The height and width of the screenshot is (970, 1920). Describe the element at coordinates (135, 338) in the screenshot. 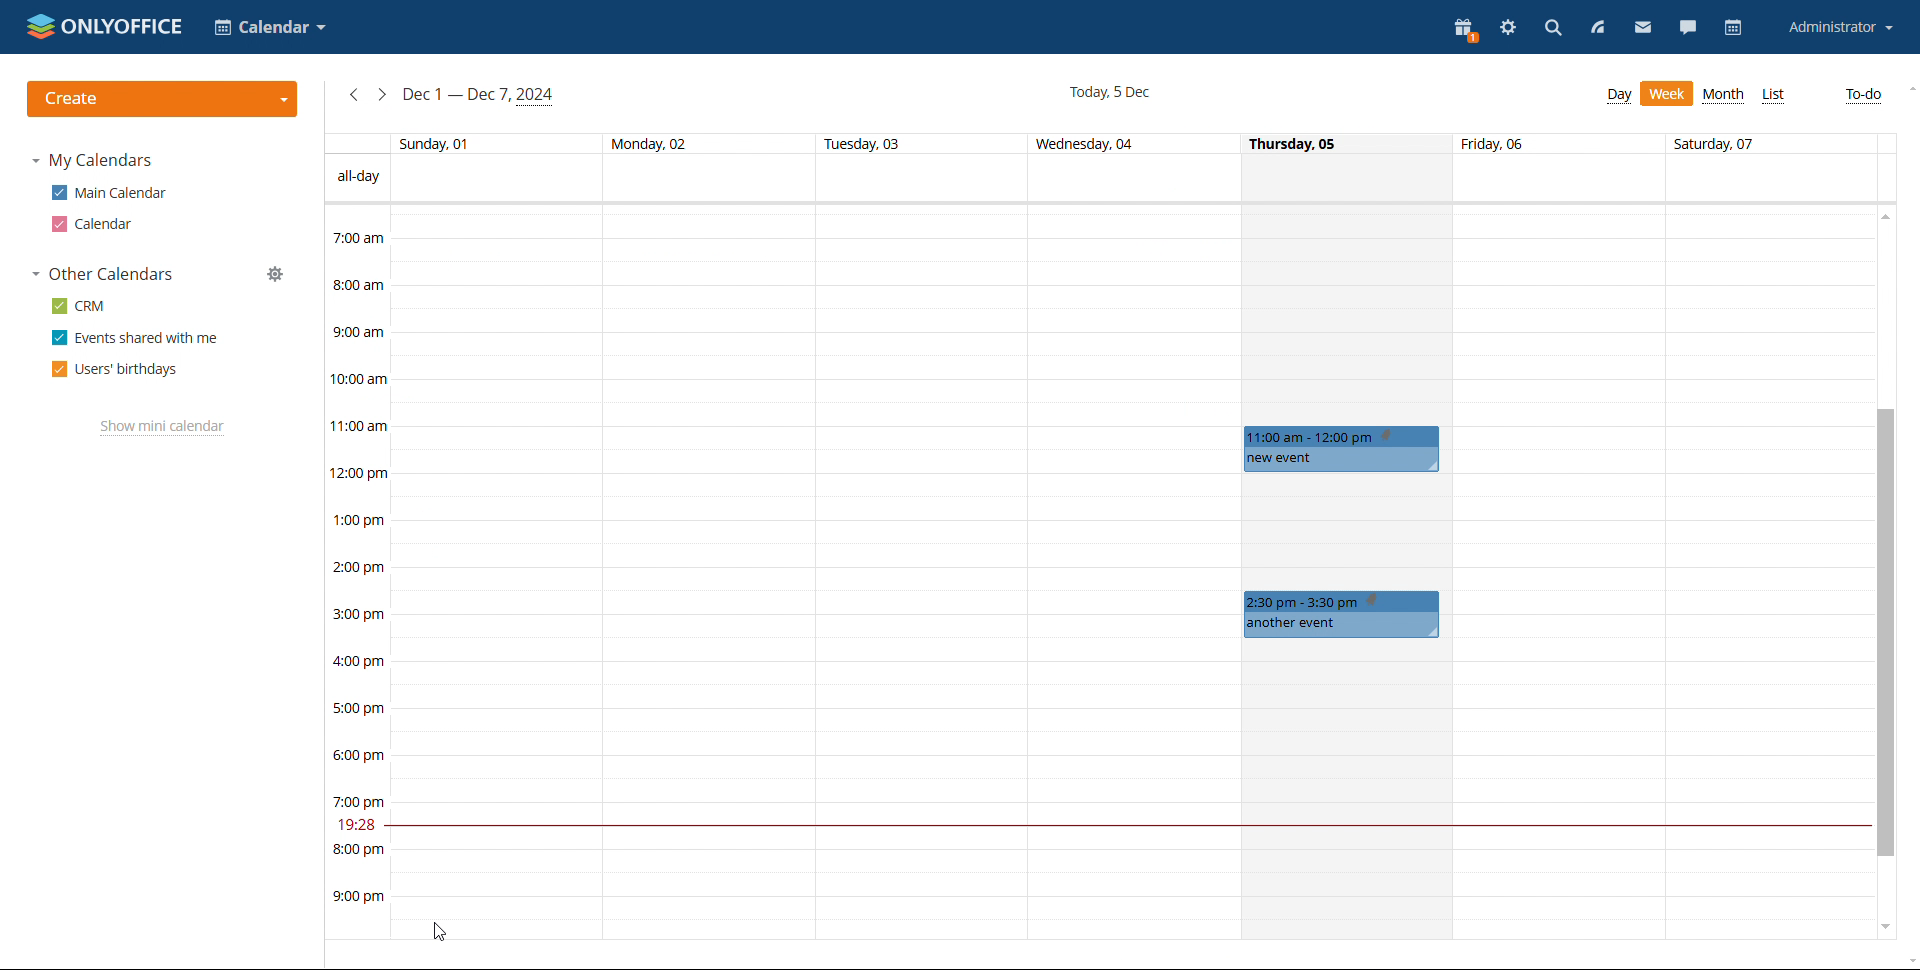

I see `events shared with me` at that location.